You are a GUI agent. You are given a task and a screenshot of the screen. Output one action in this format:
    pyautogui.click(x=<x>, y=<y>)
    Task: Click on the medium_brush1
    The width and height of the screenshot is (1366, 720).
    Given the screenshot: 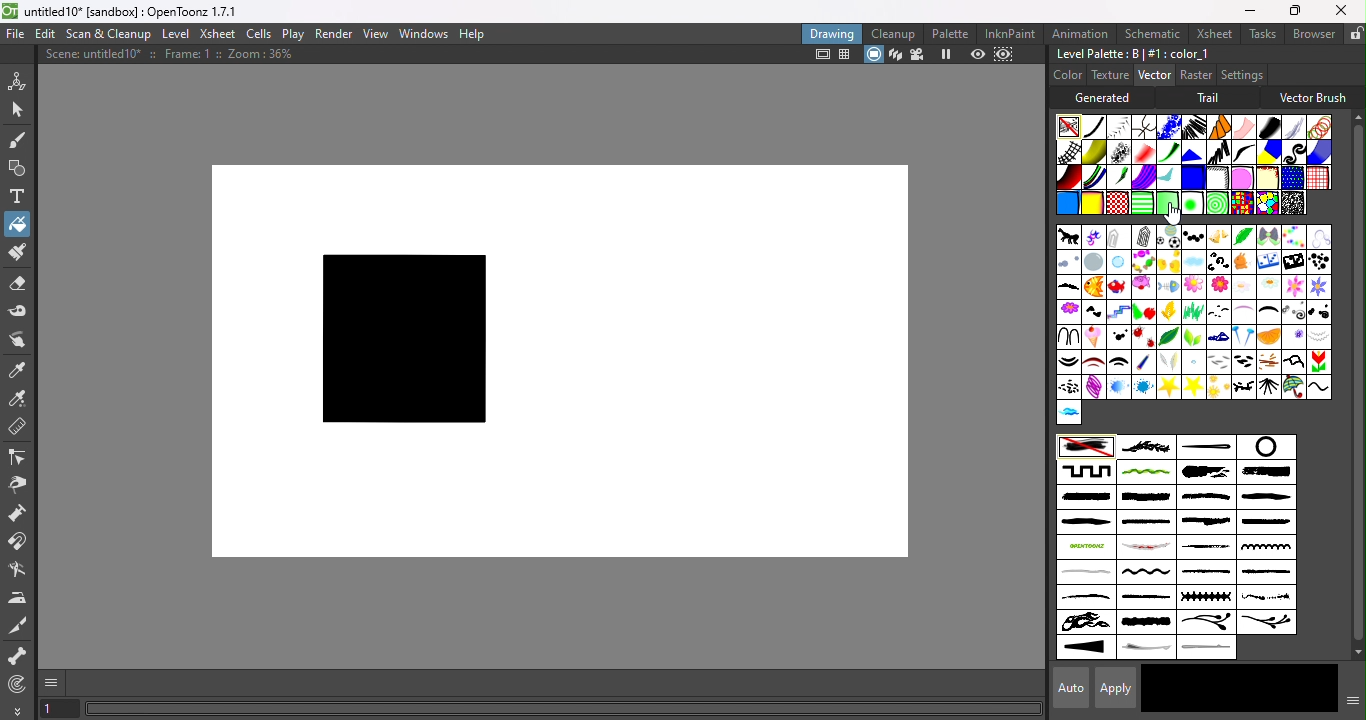 What is the action you would take?
    pyautogui.click(x=1204, y=497)
    